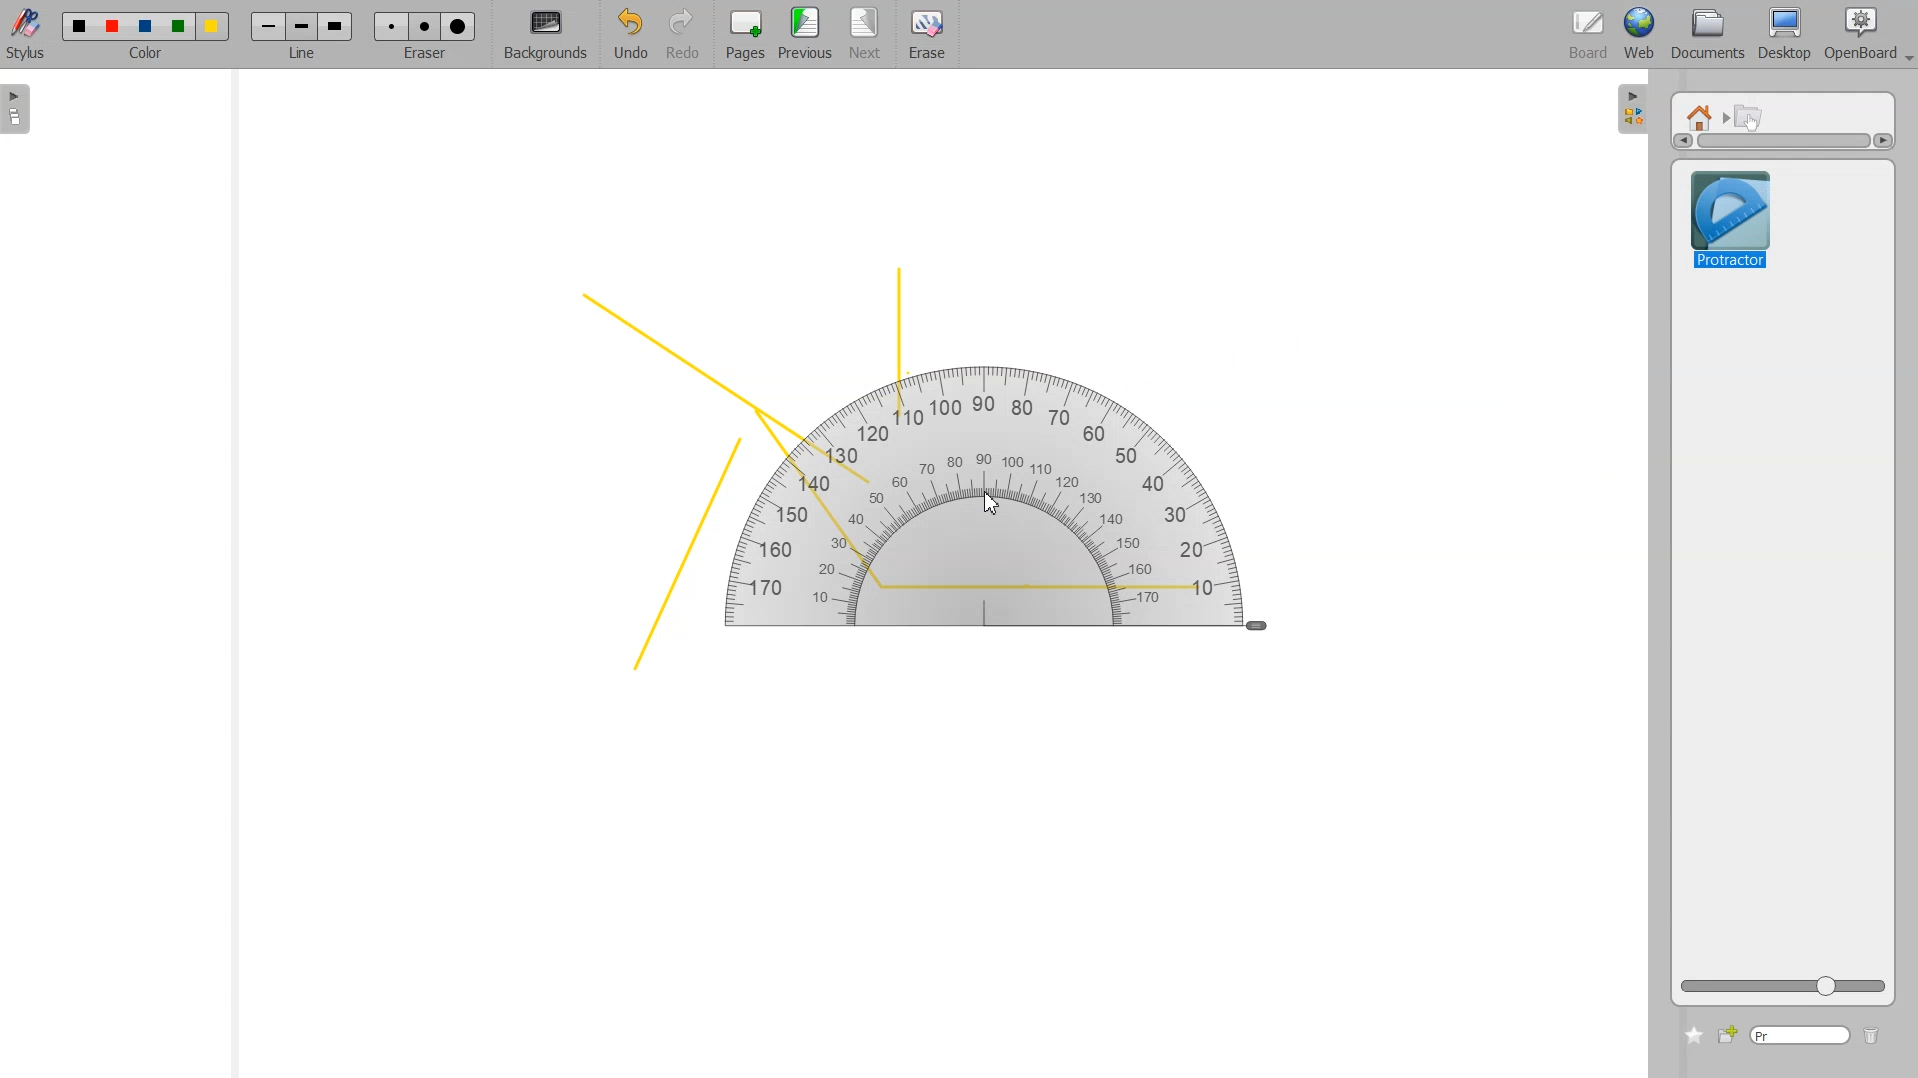 Image resolution: width=1918 pixels, height=1078 pixels. I want to click on Protractor, so click(1025, 509).